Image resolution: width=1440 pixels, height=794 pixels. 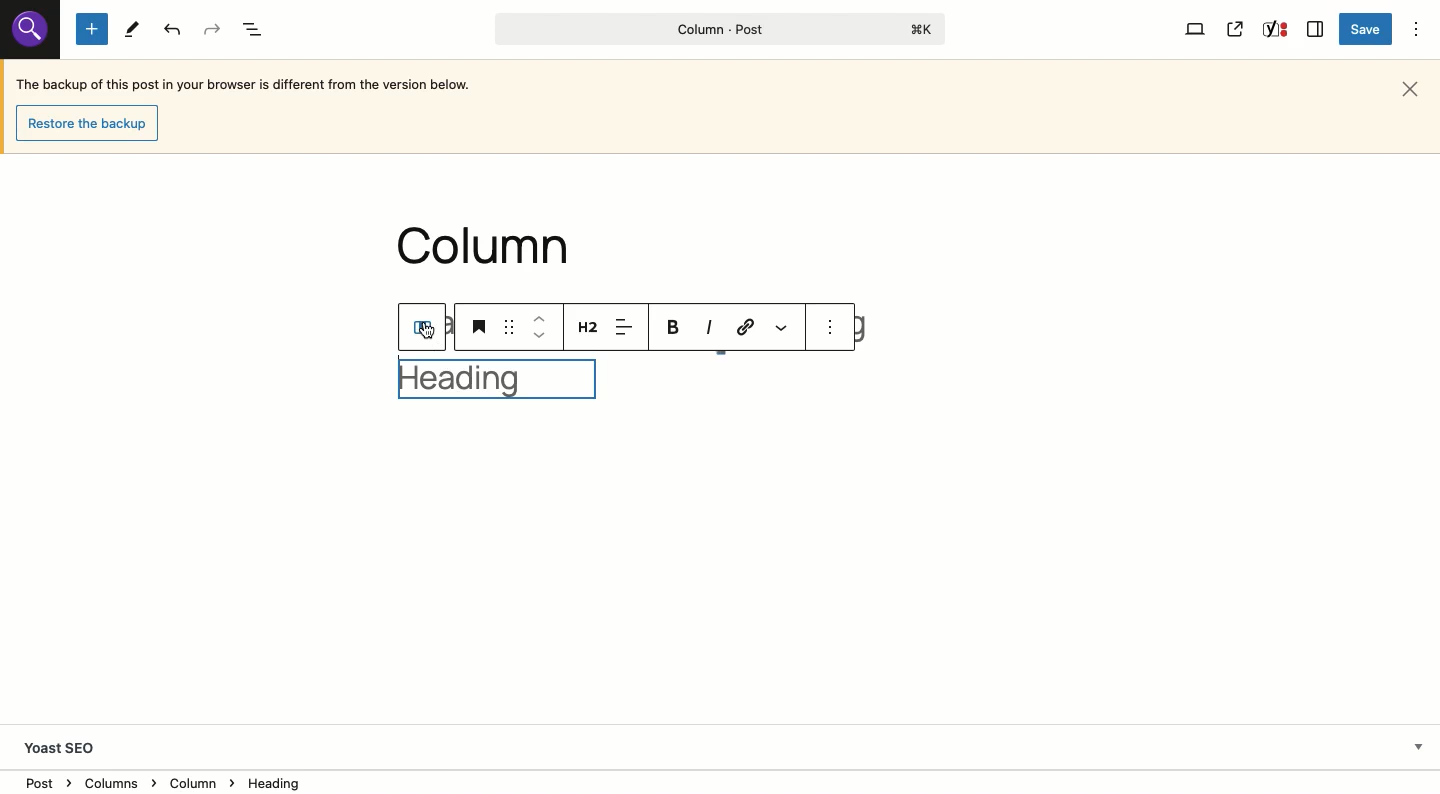 What do you see at coordinates (174, 30) in the screenshot?
I see `Undo` at bounding box center [174, 30].